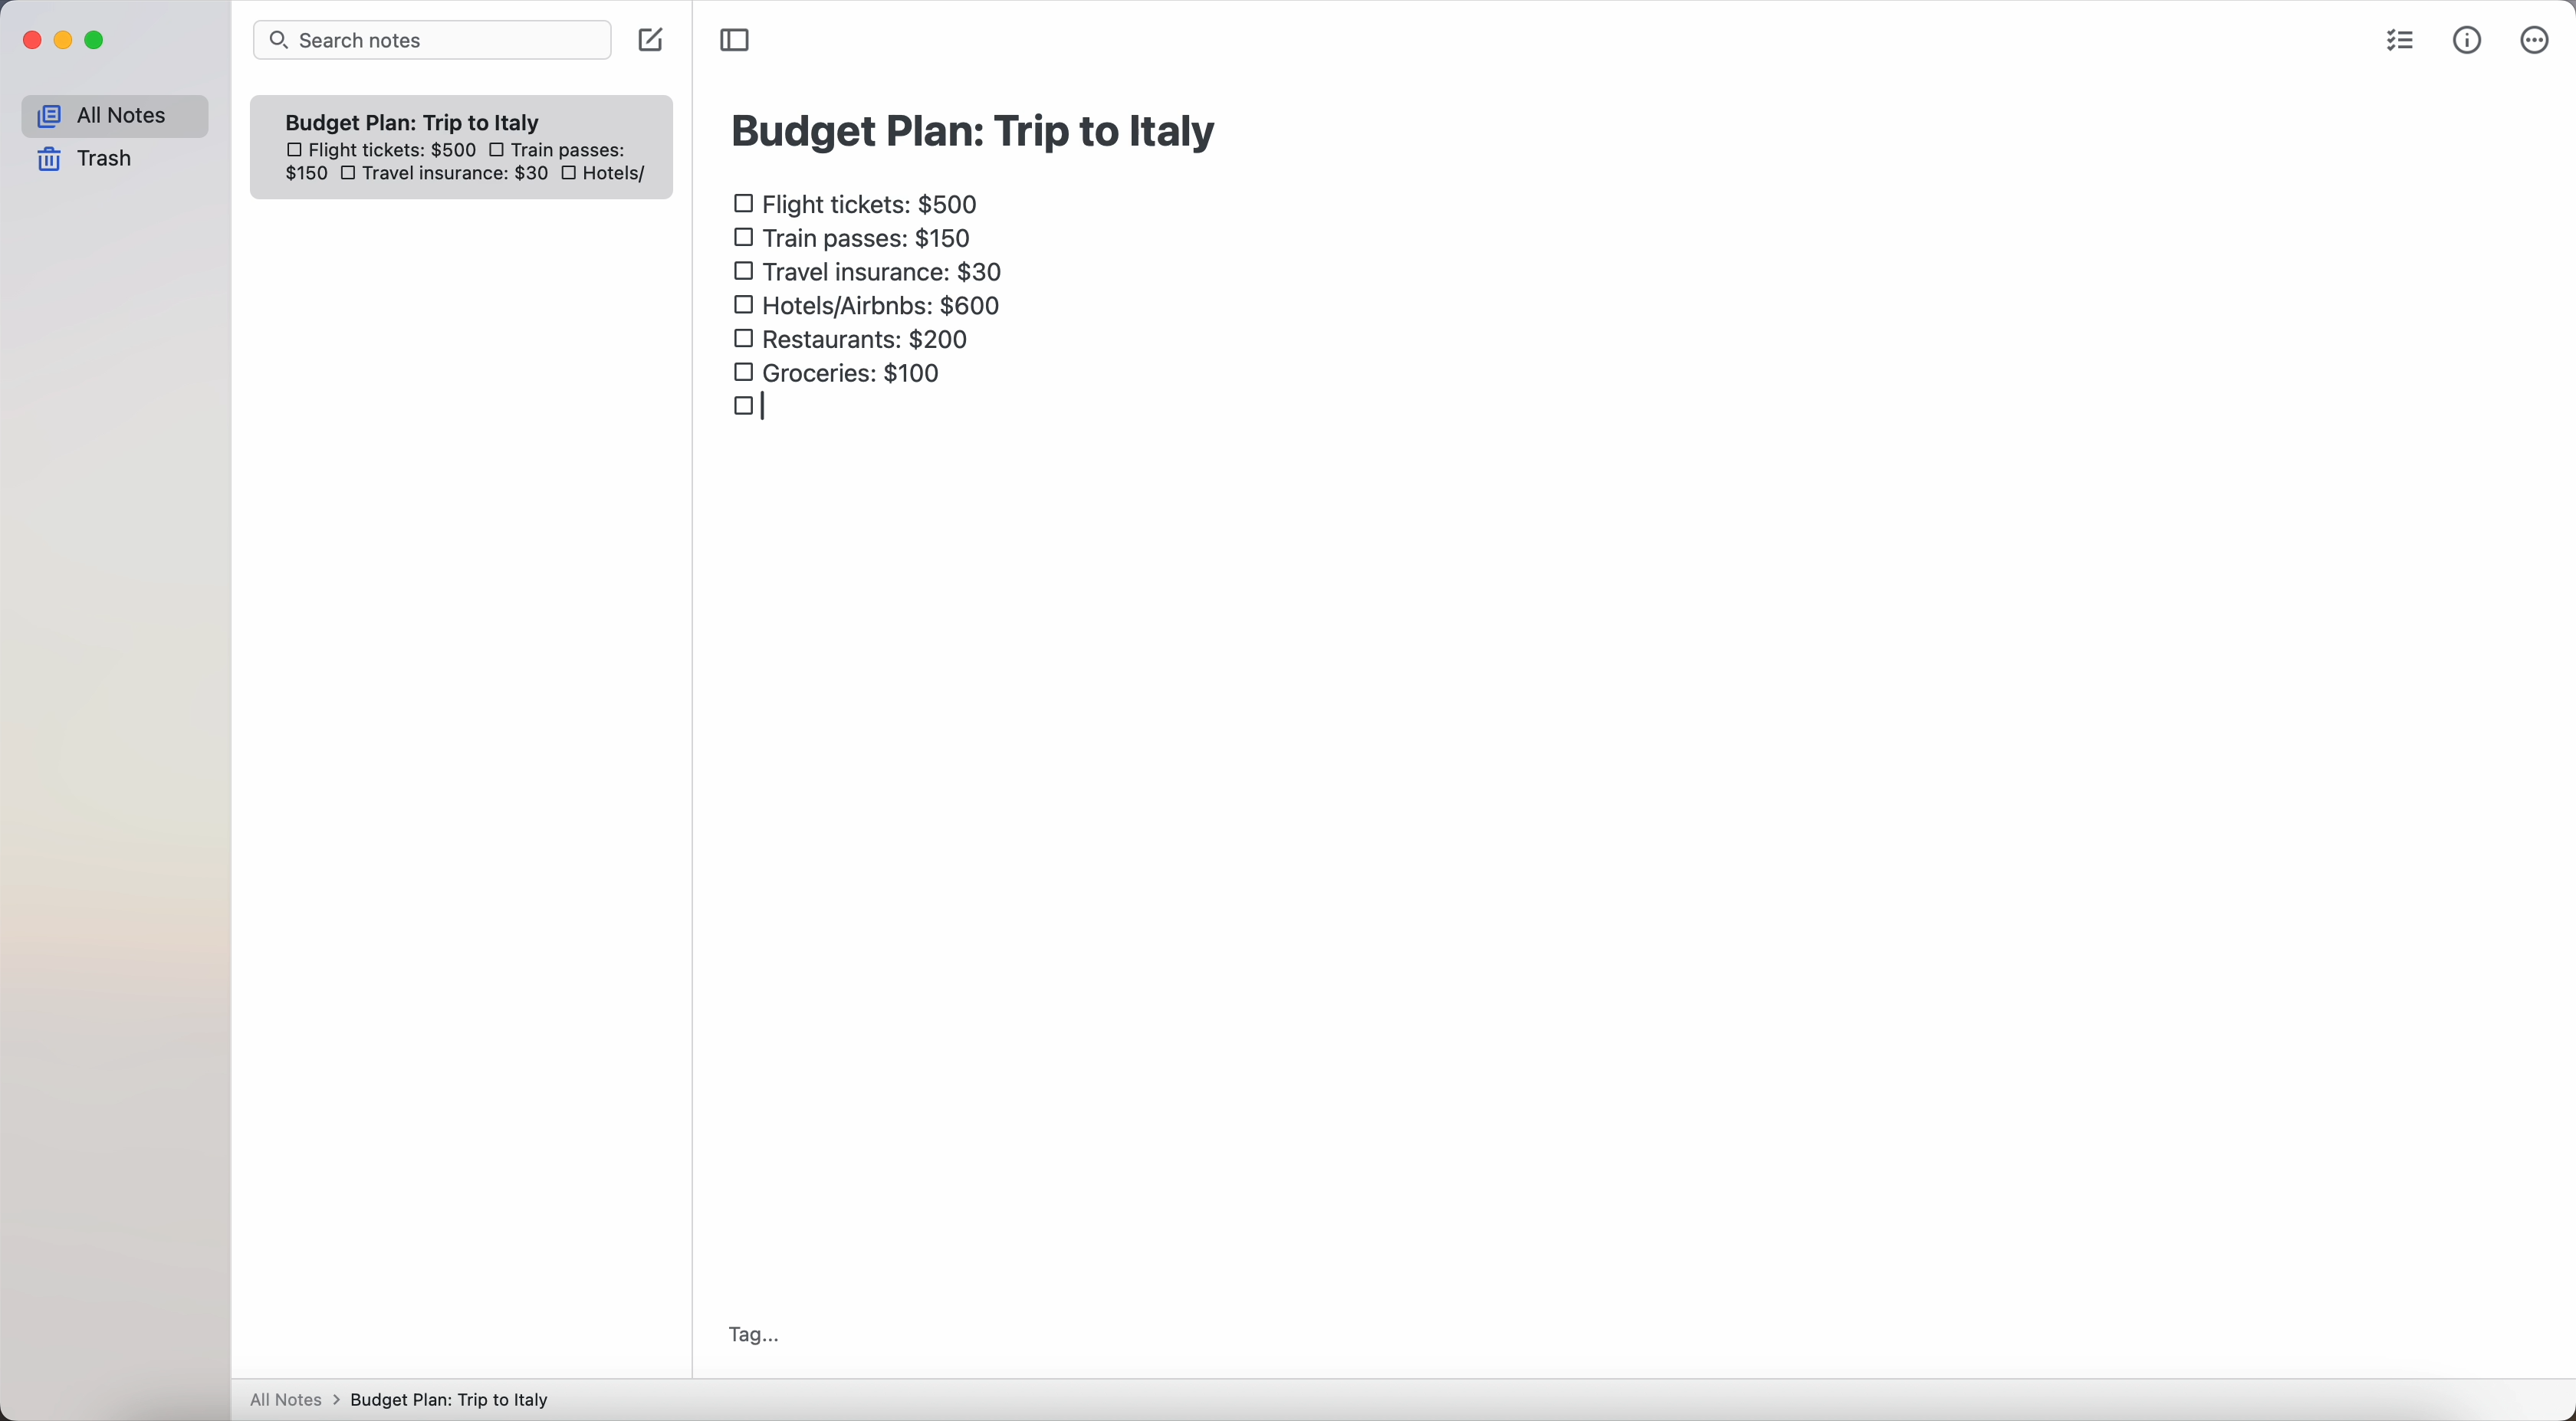  Describe the element at coordinates (31, 40) in the screenshot. I see `close Simplenote` at that location.